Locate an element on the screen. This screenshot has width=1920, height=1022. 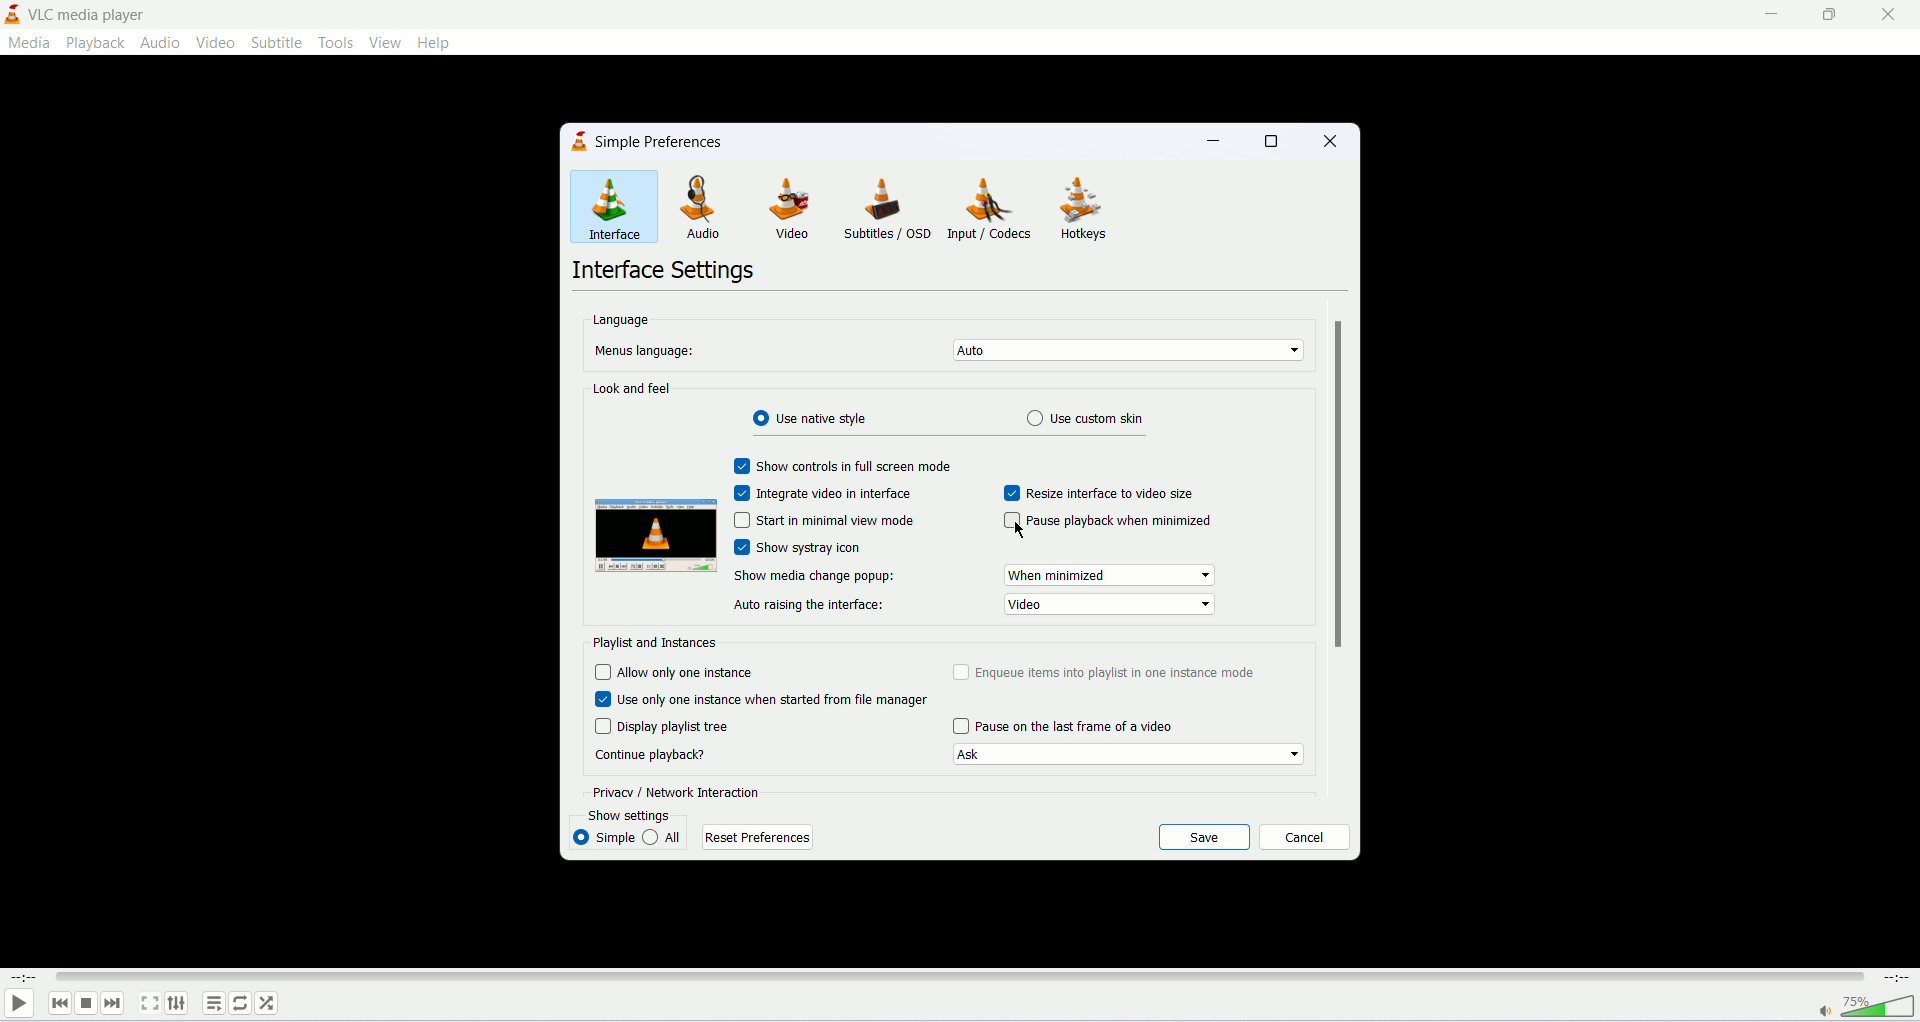
Checkbox is located at coordinates (601, 727).